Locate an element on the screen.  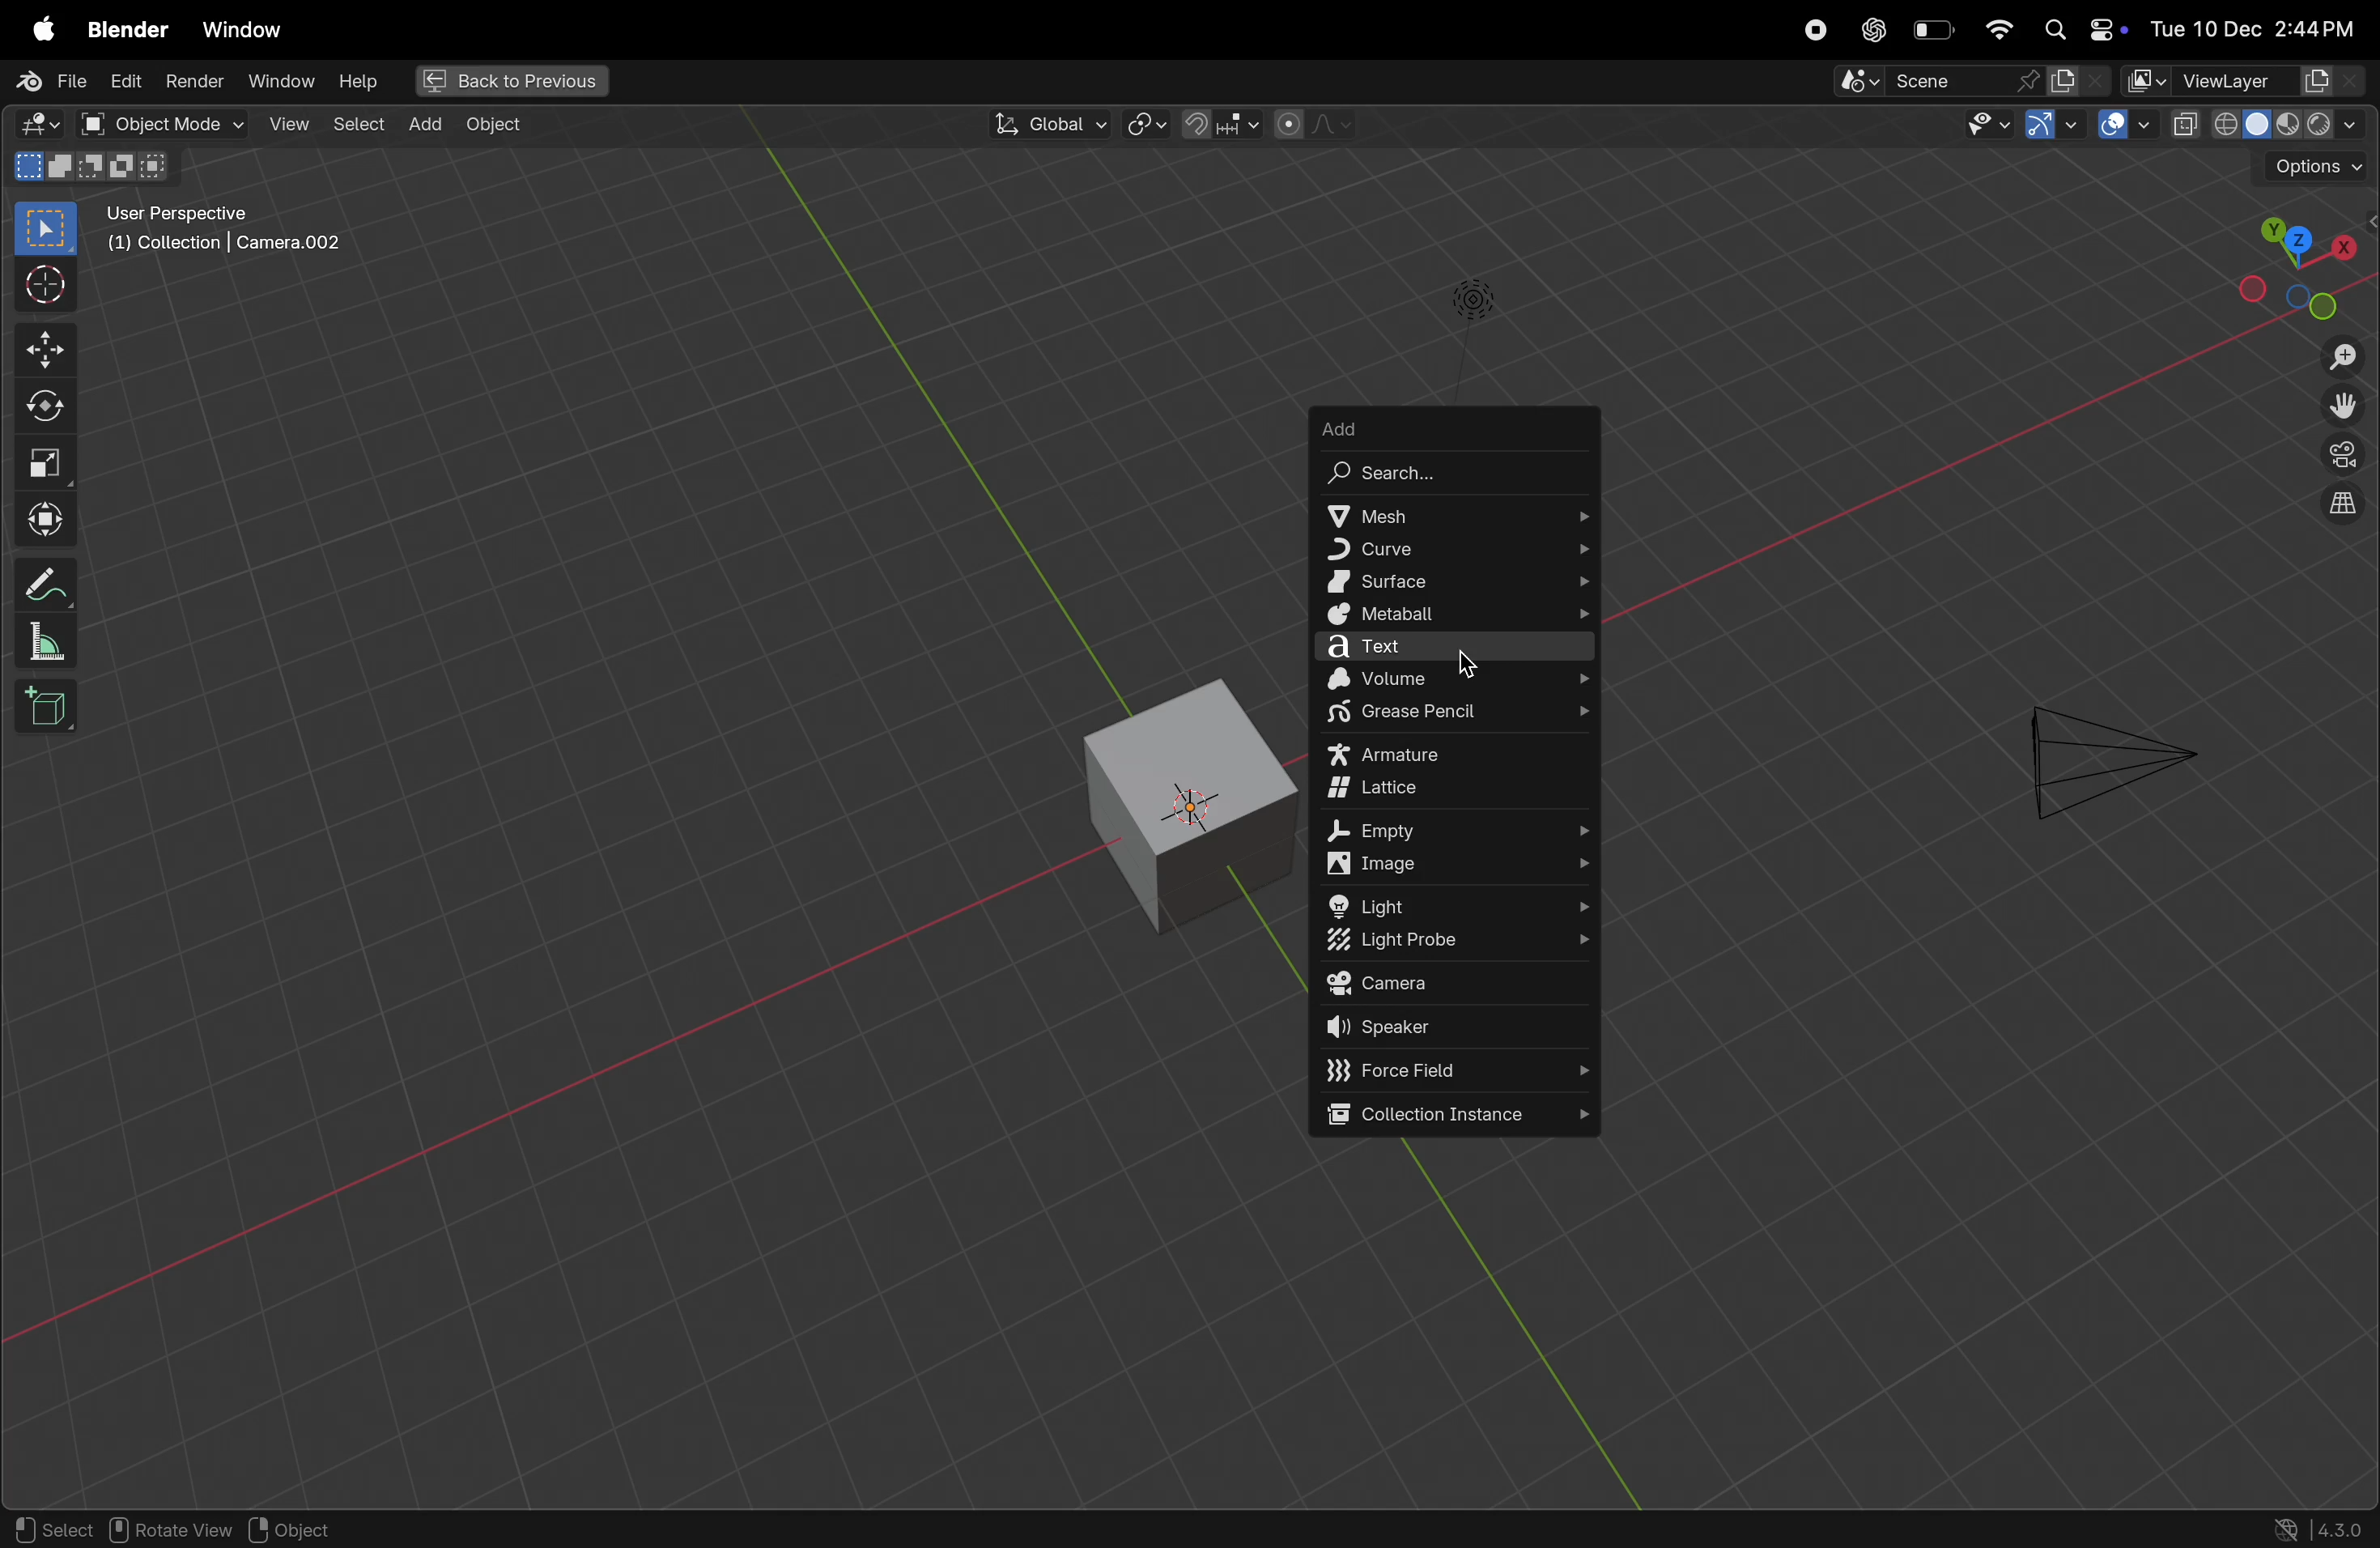
move the view is located at coordinates (2341, 409).